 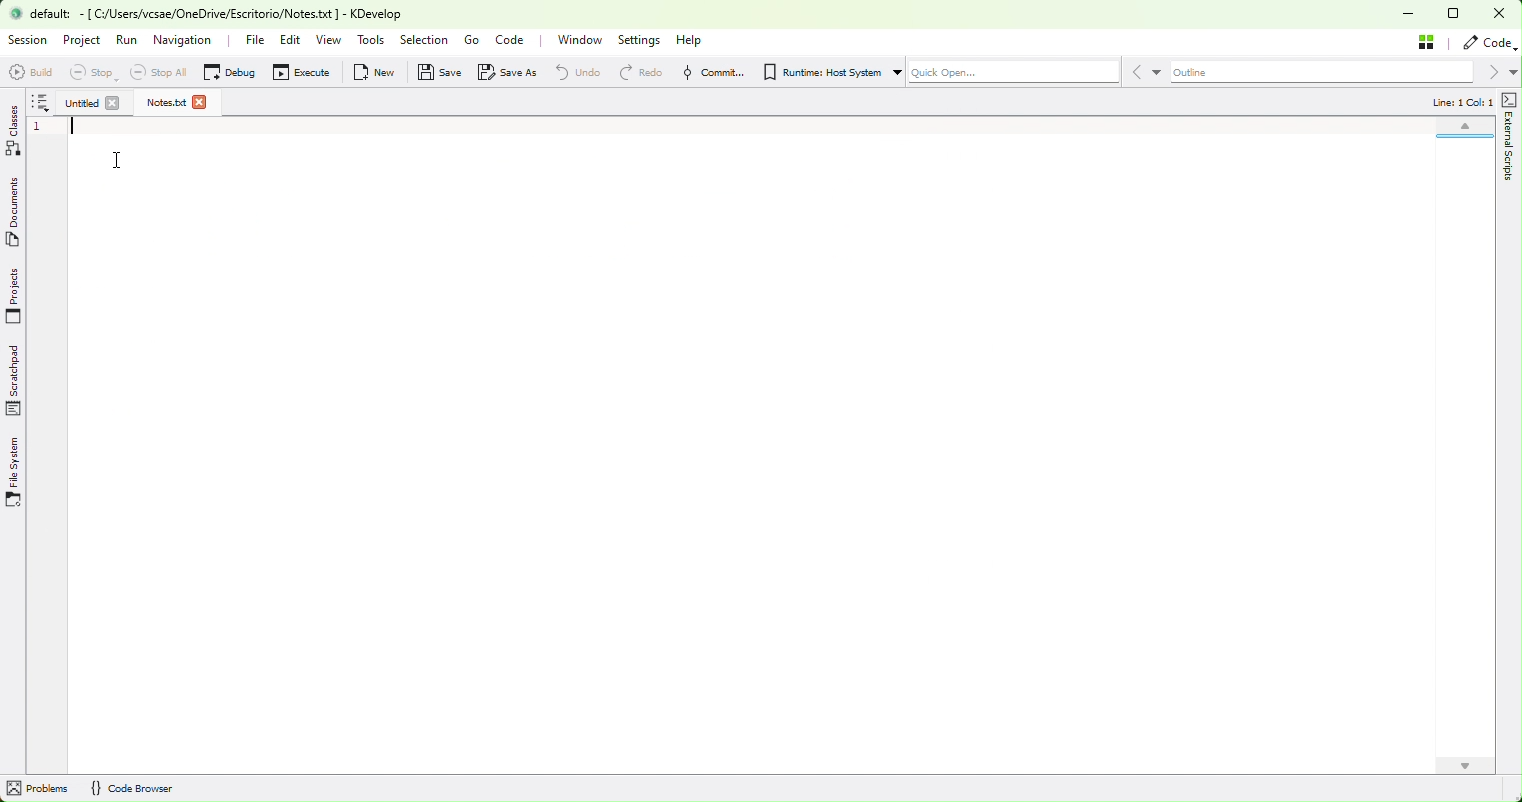 I want to click on Commit, so click(x=711, y=72).